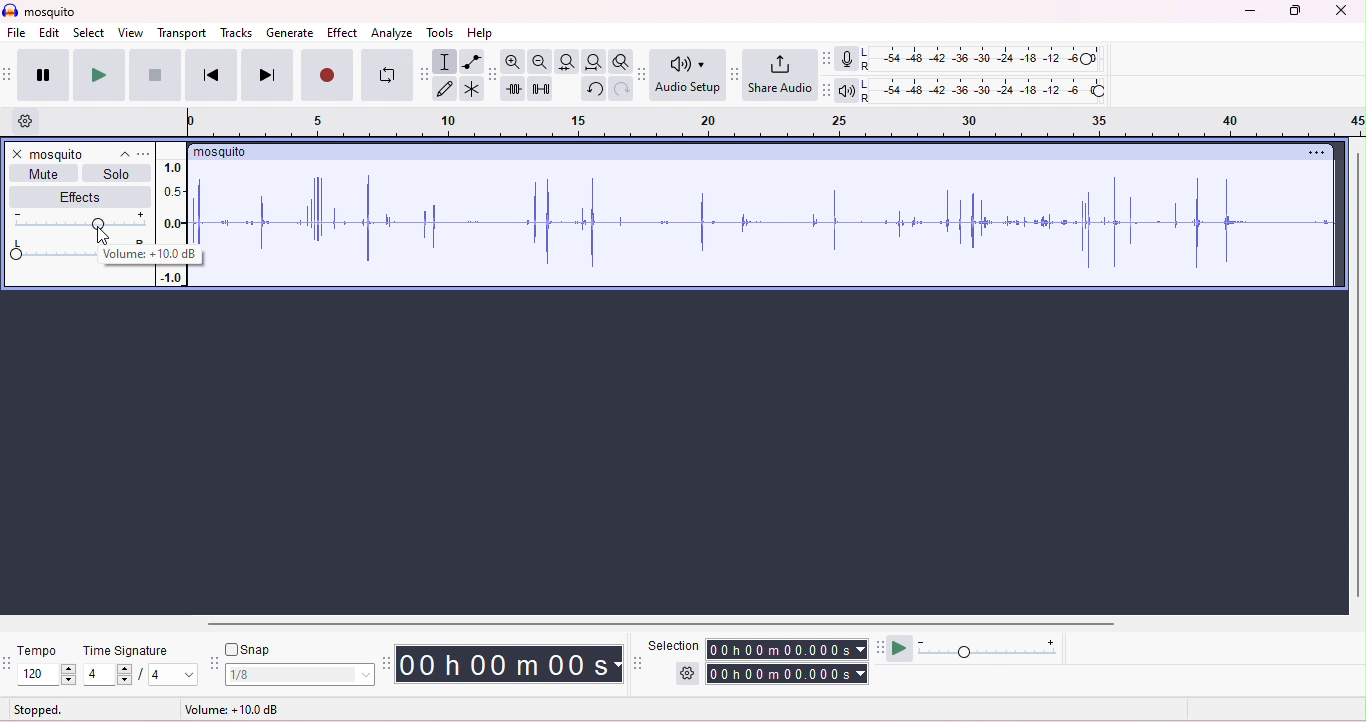 The image size is (1366, 722). What do you see at coordinates (471, 62) in the screenshot?
I see `envelop` at bounding box center [471, 62].